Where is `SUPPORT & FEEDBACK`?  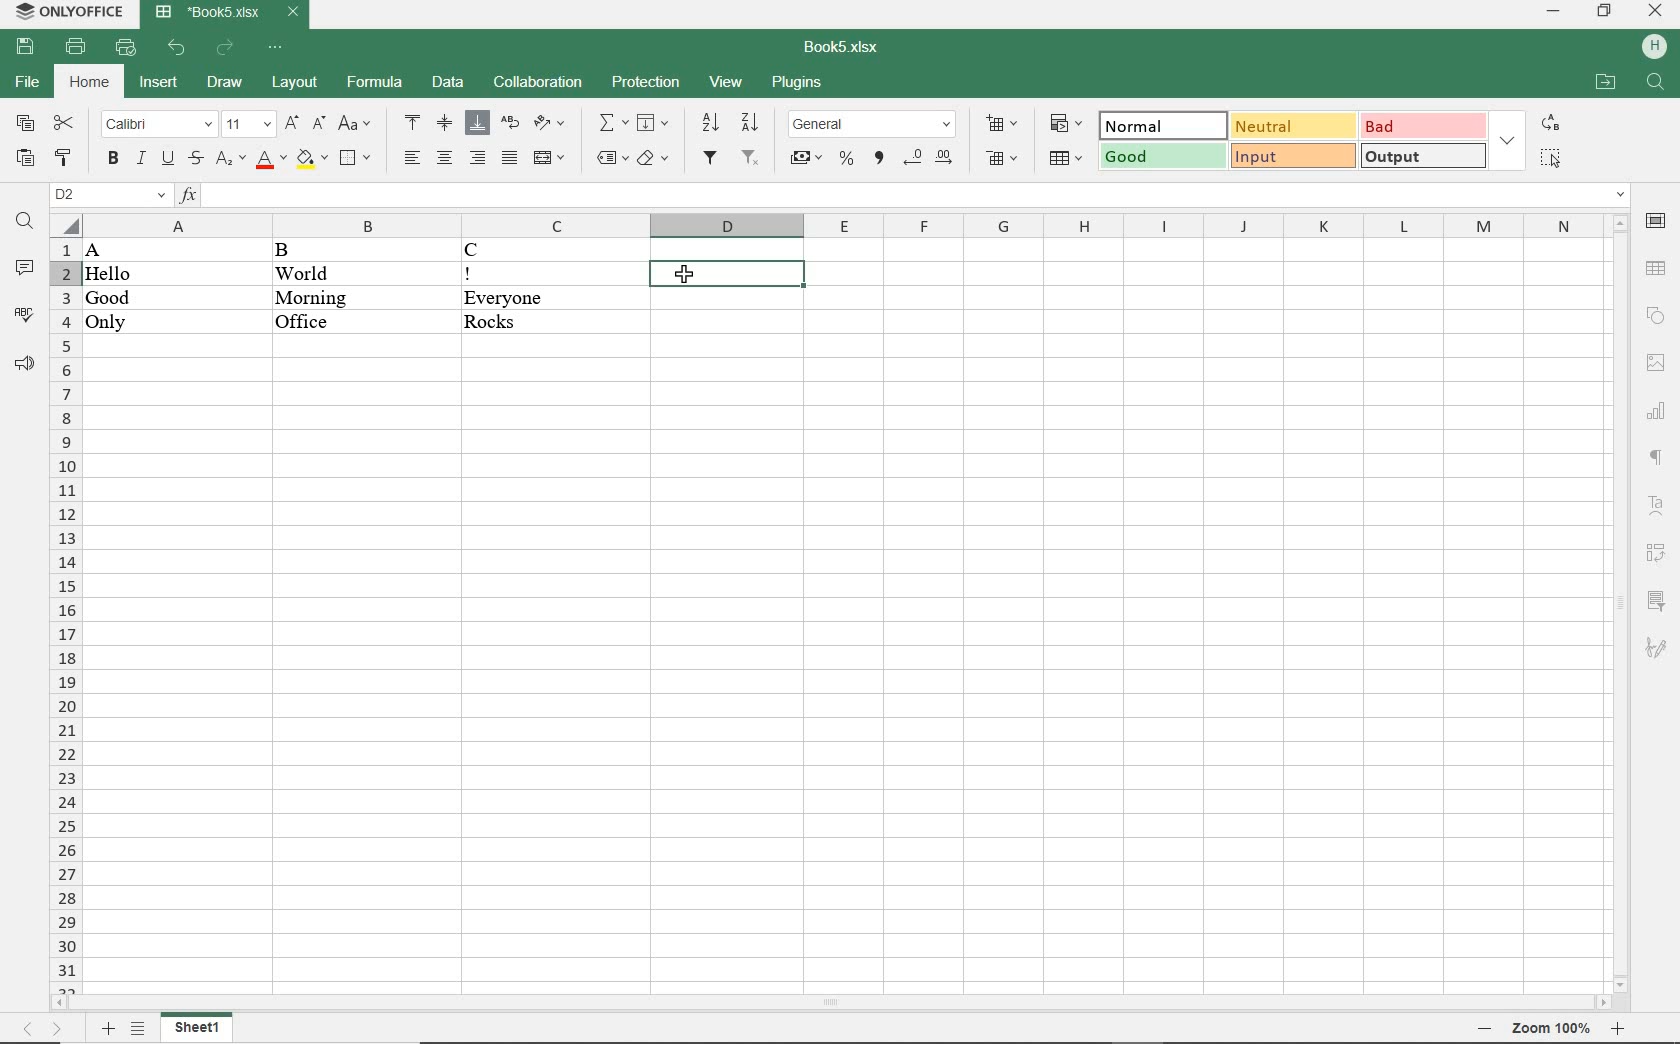 SUPPORT & FEEDBACK is located at coordinates (23, 362).